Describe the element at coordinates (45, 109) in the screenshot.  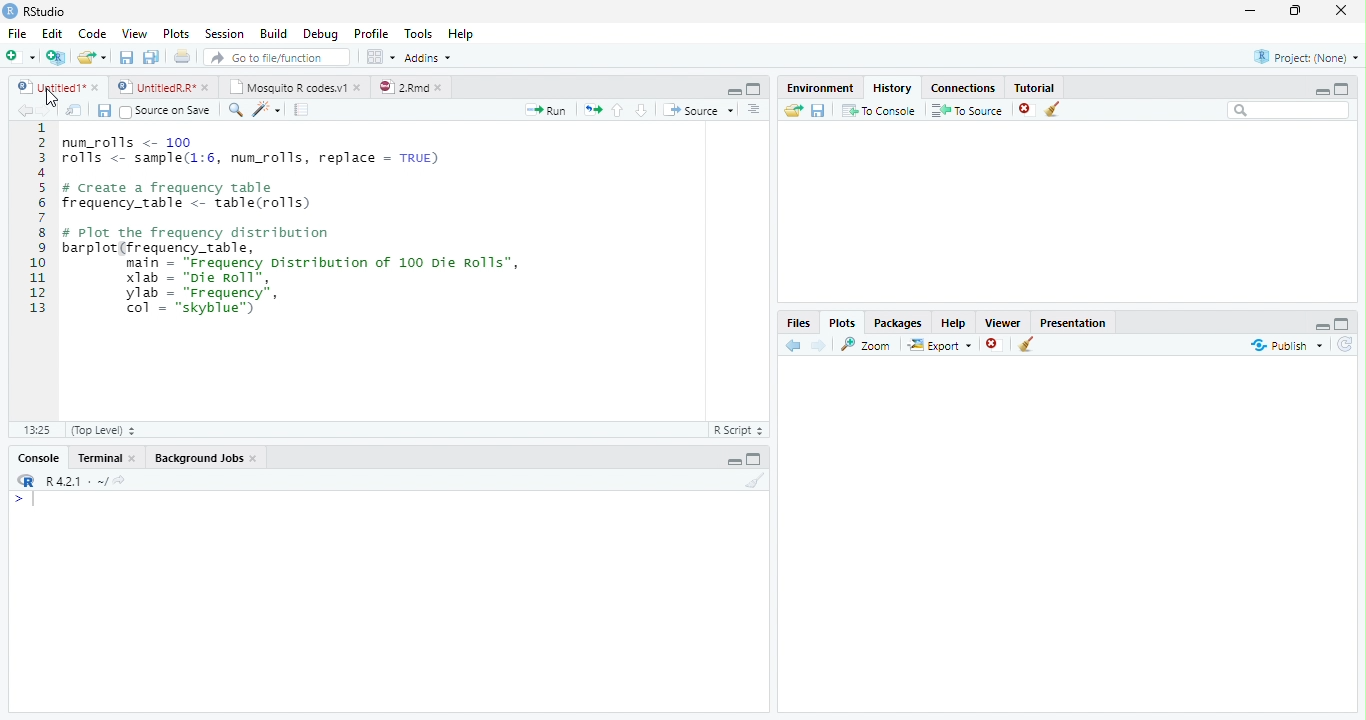
I see `Next Source Location` at that location.